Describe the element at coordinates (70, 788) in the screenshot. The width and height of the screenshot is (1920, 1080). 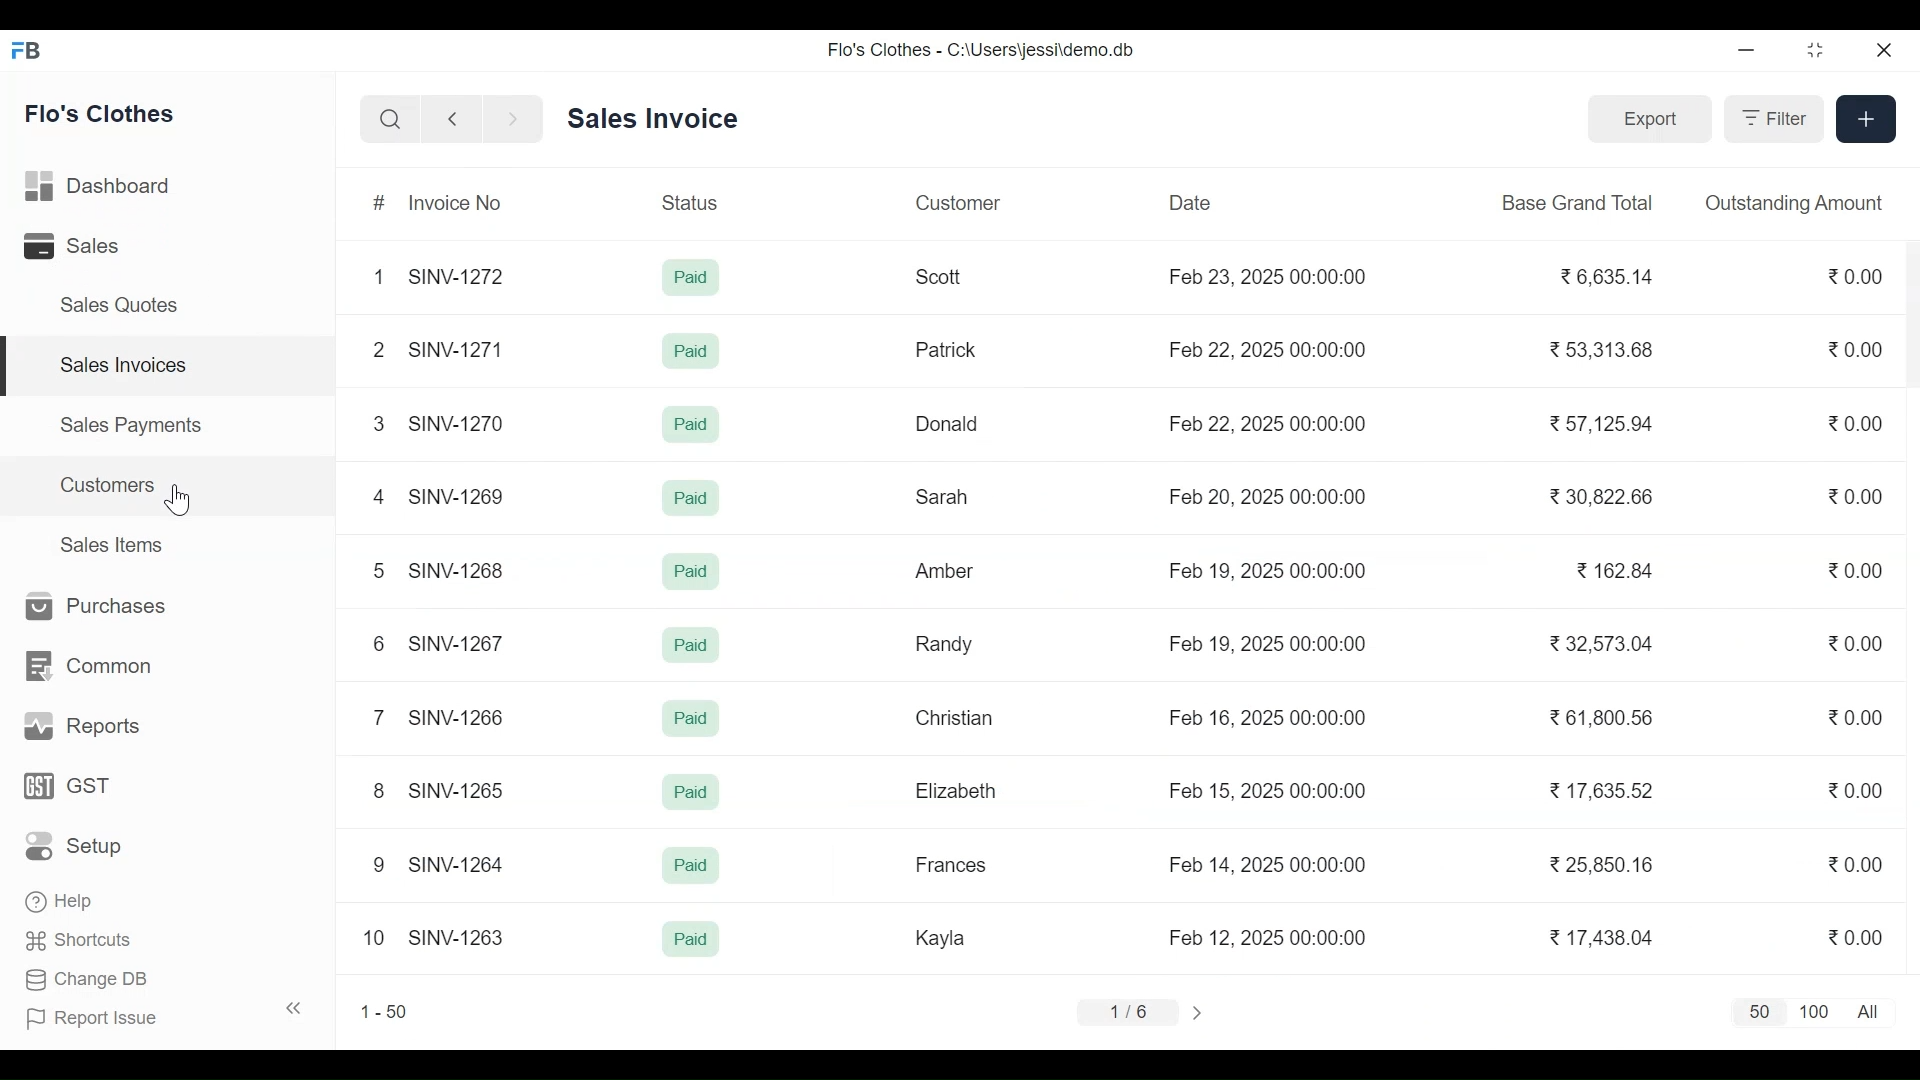
I see `GST` at that location.